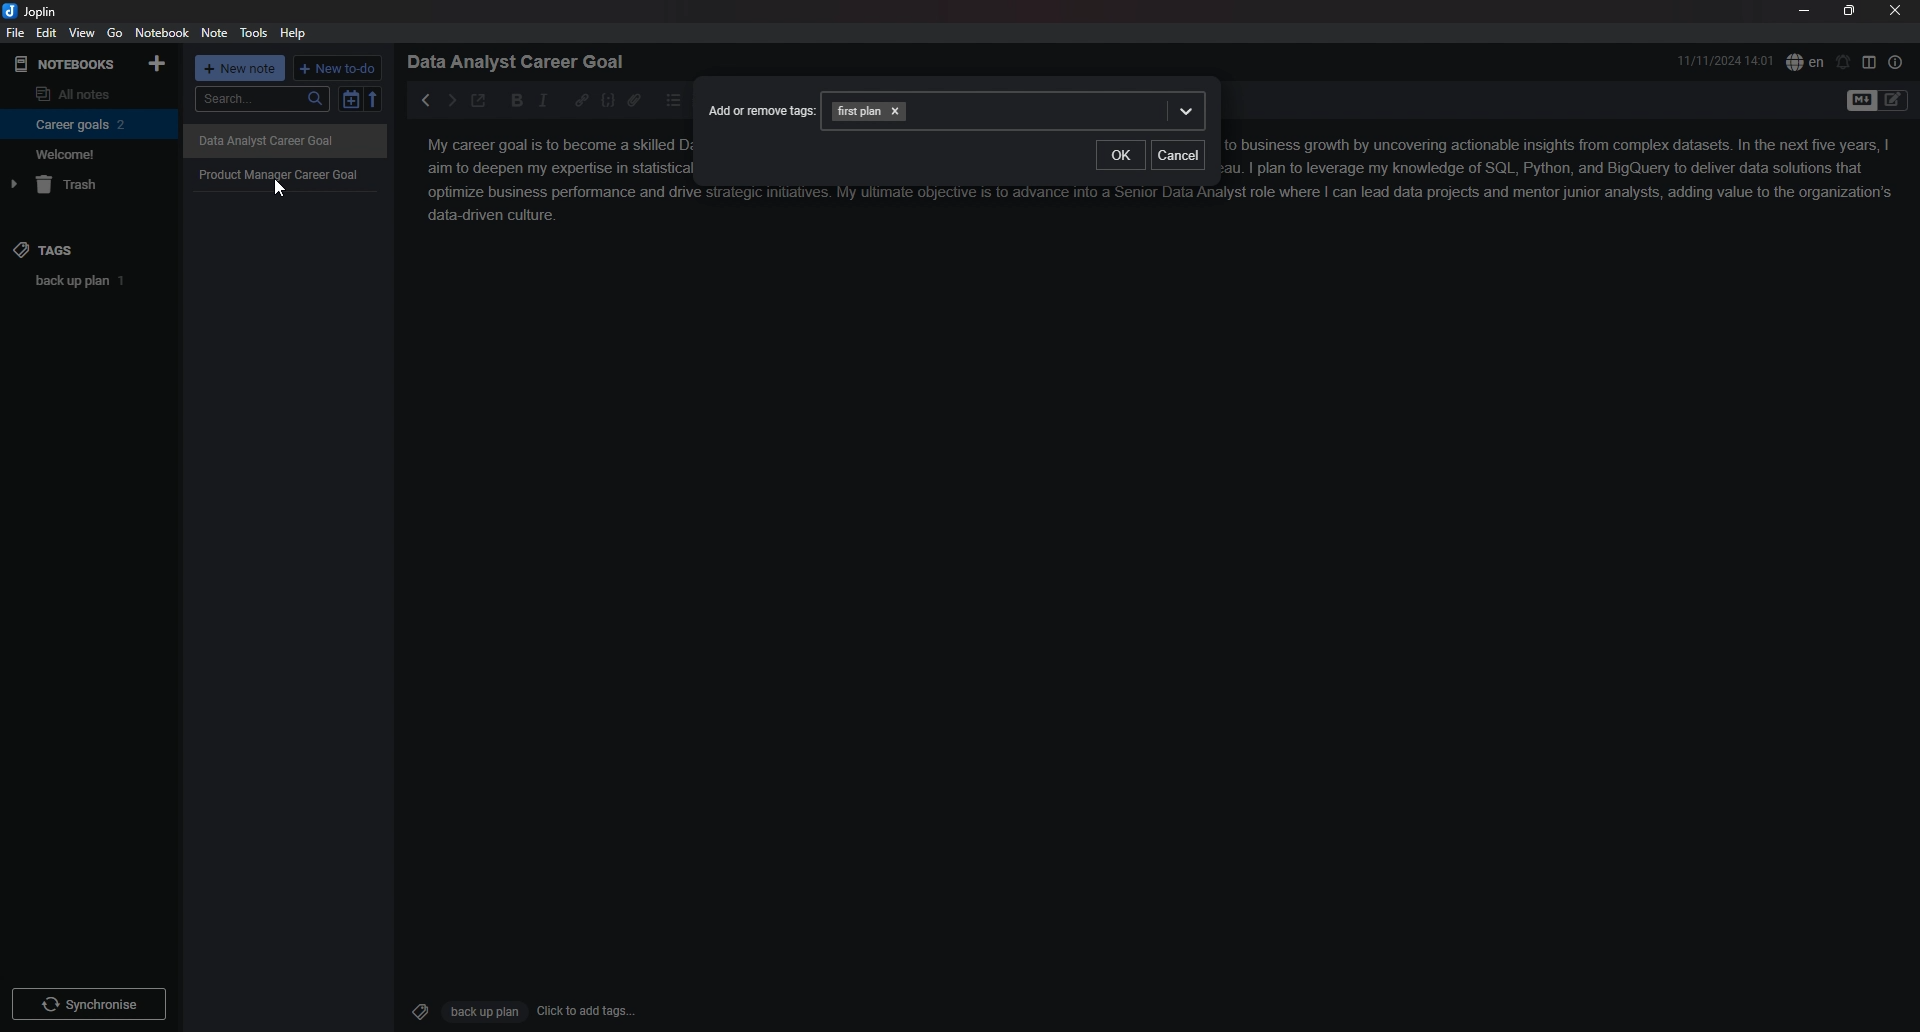  I want to click on , so click(291, 144).